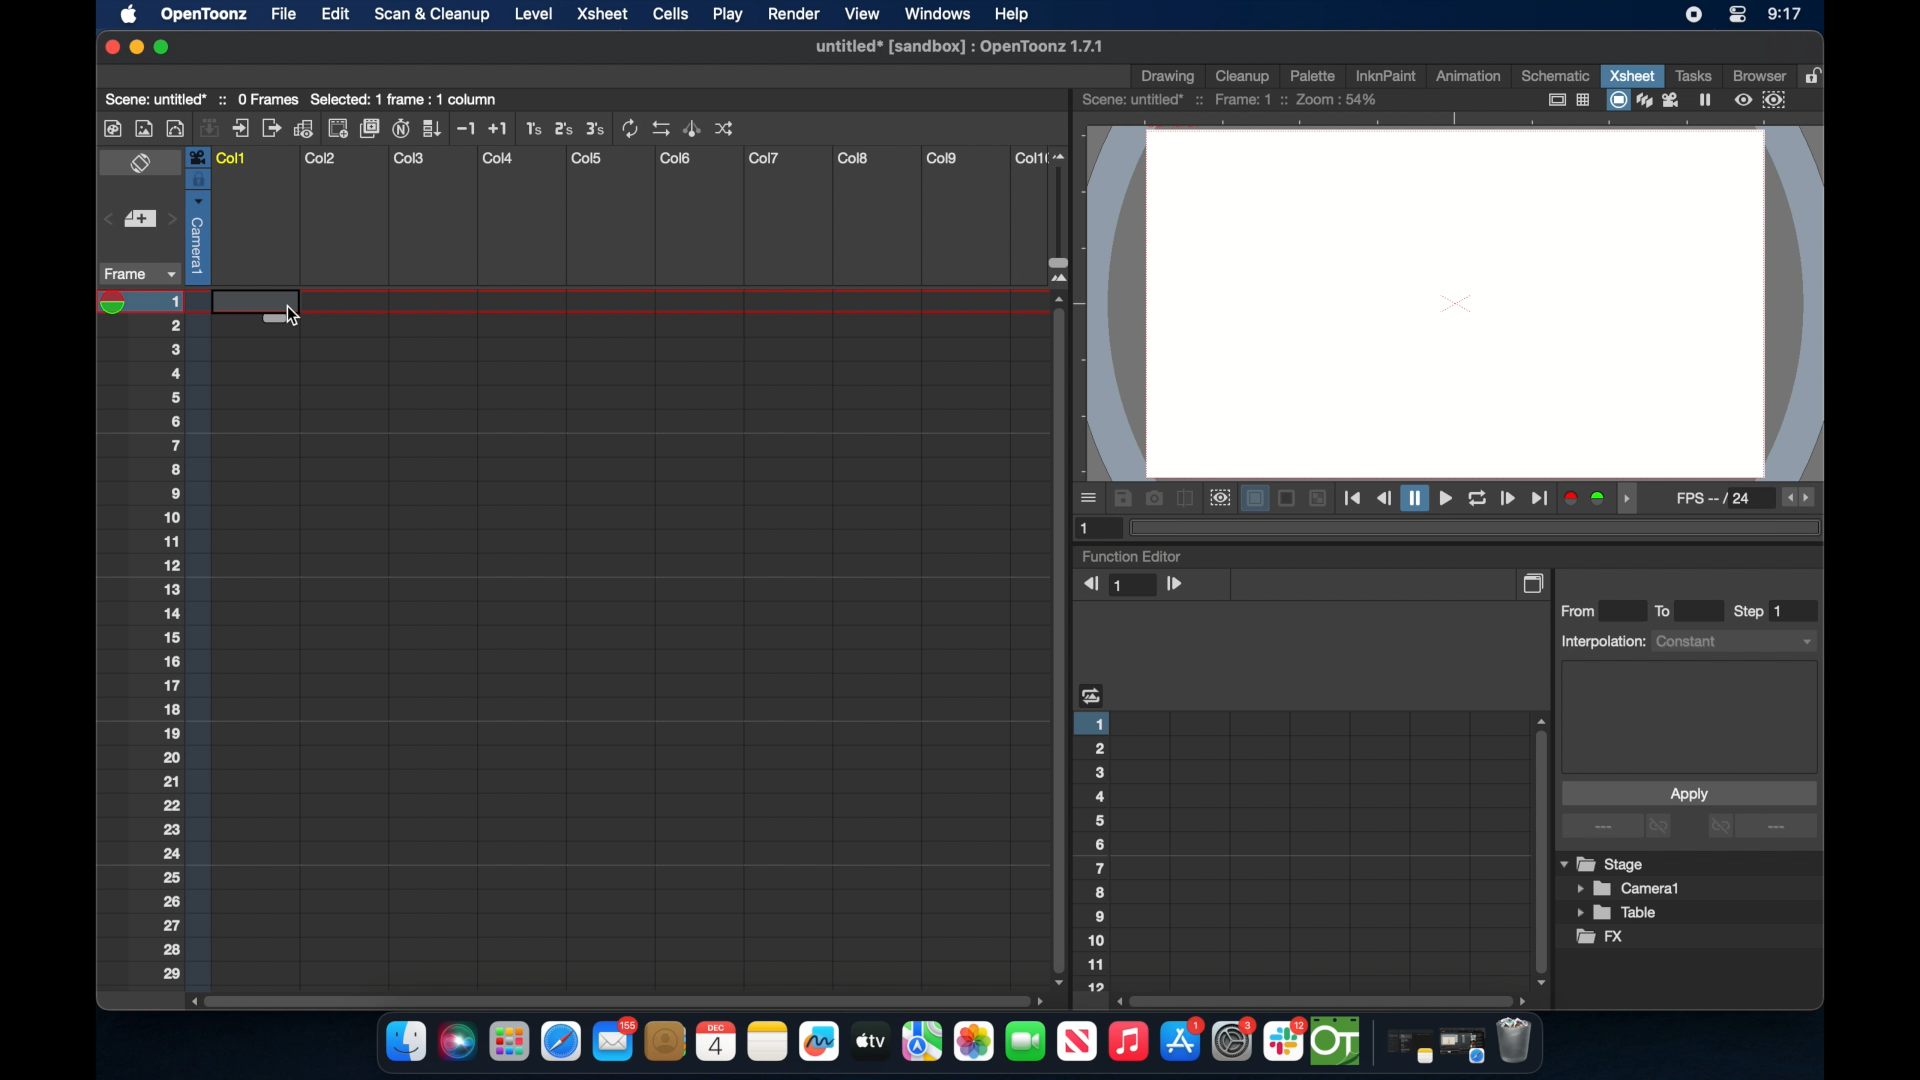 The height and width of the screenshot is (1080, 1920). What do you see at coordinates (1670, 610) in the screenshot?
I see `to` at bounding box center [1670, 610].